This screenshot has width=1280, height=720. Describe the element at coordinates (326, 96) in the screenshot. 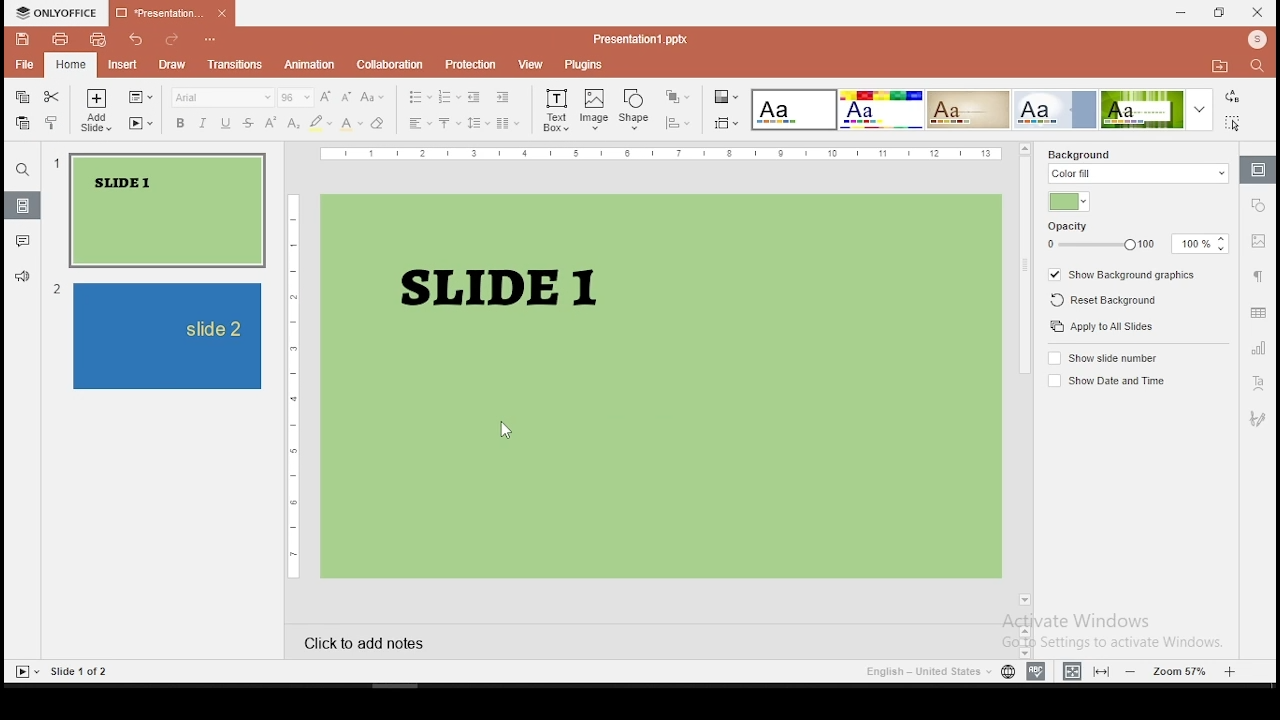

I see `increment font size` at that location.